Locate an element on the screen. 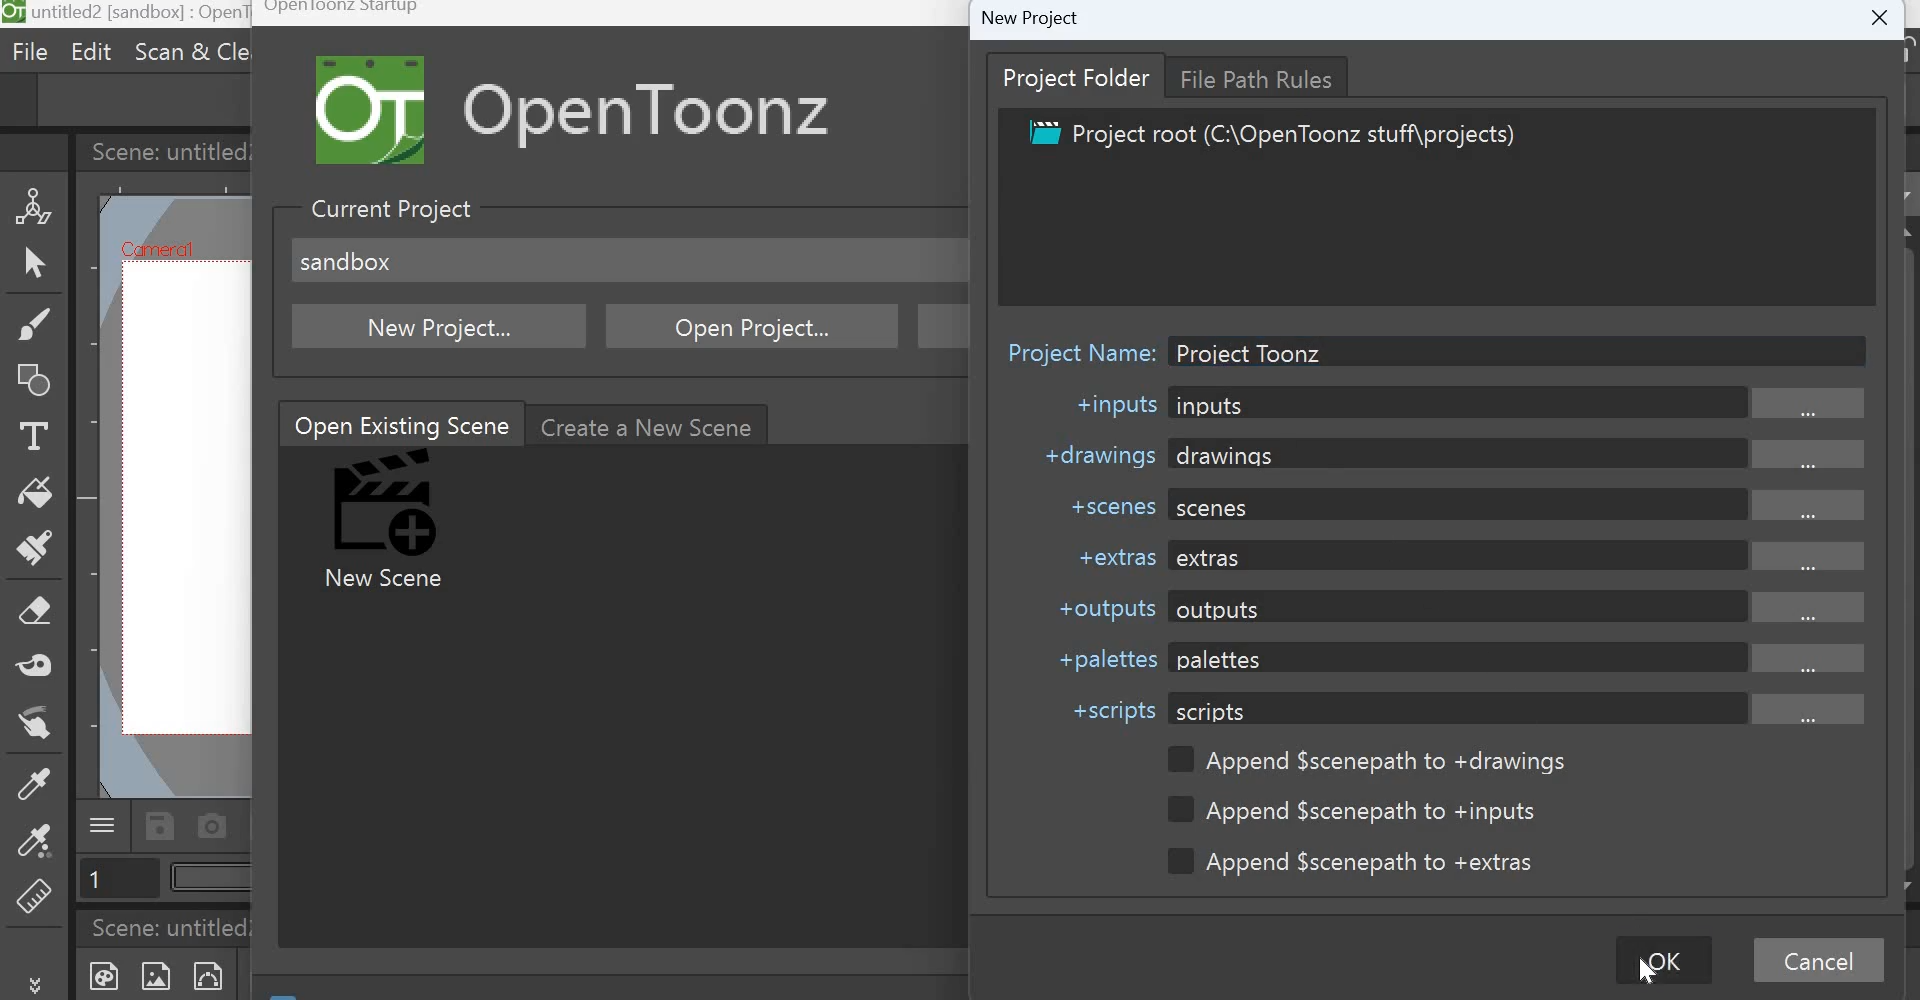 The height and width of the screenshot is (1000, 1920). New Project is located at coordinates (1030, 17).